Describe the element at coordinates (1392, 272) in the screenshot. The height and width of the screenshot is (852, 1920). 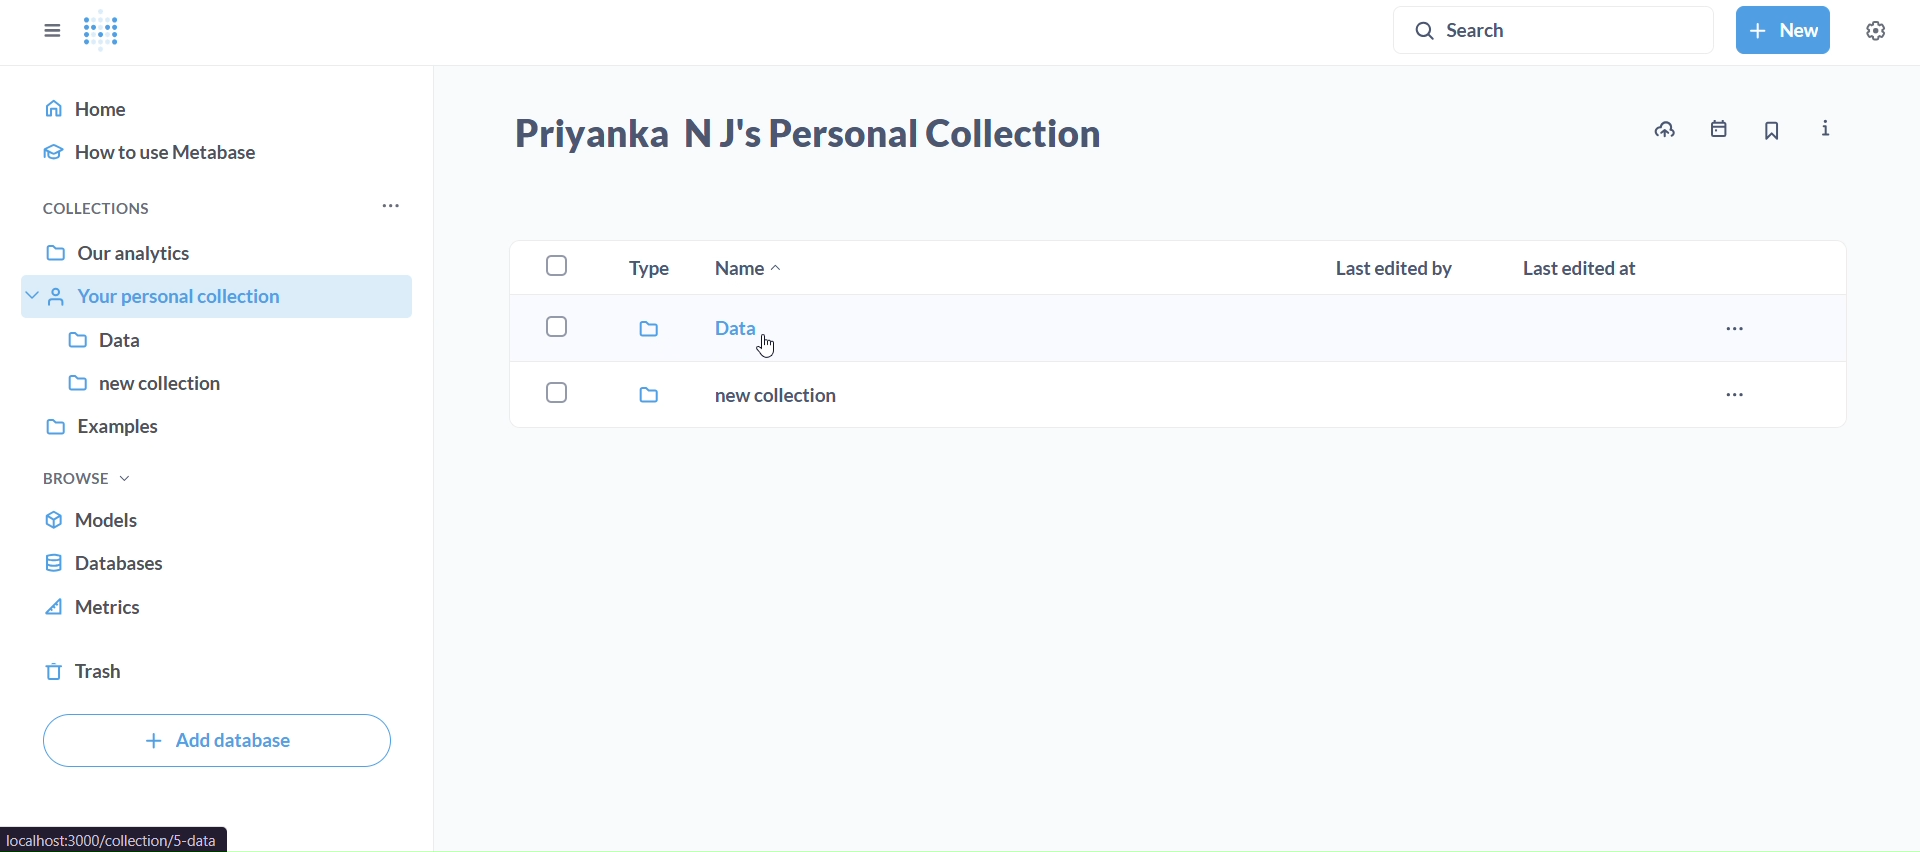
I see `last edited by` at that location.